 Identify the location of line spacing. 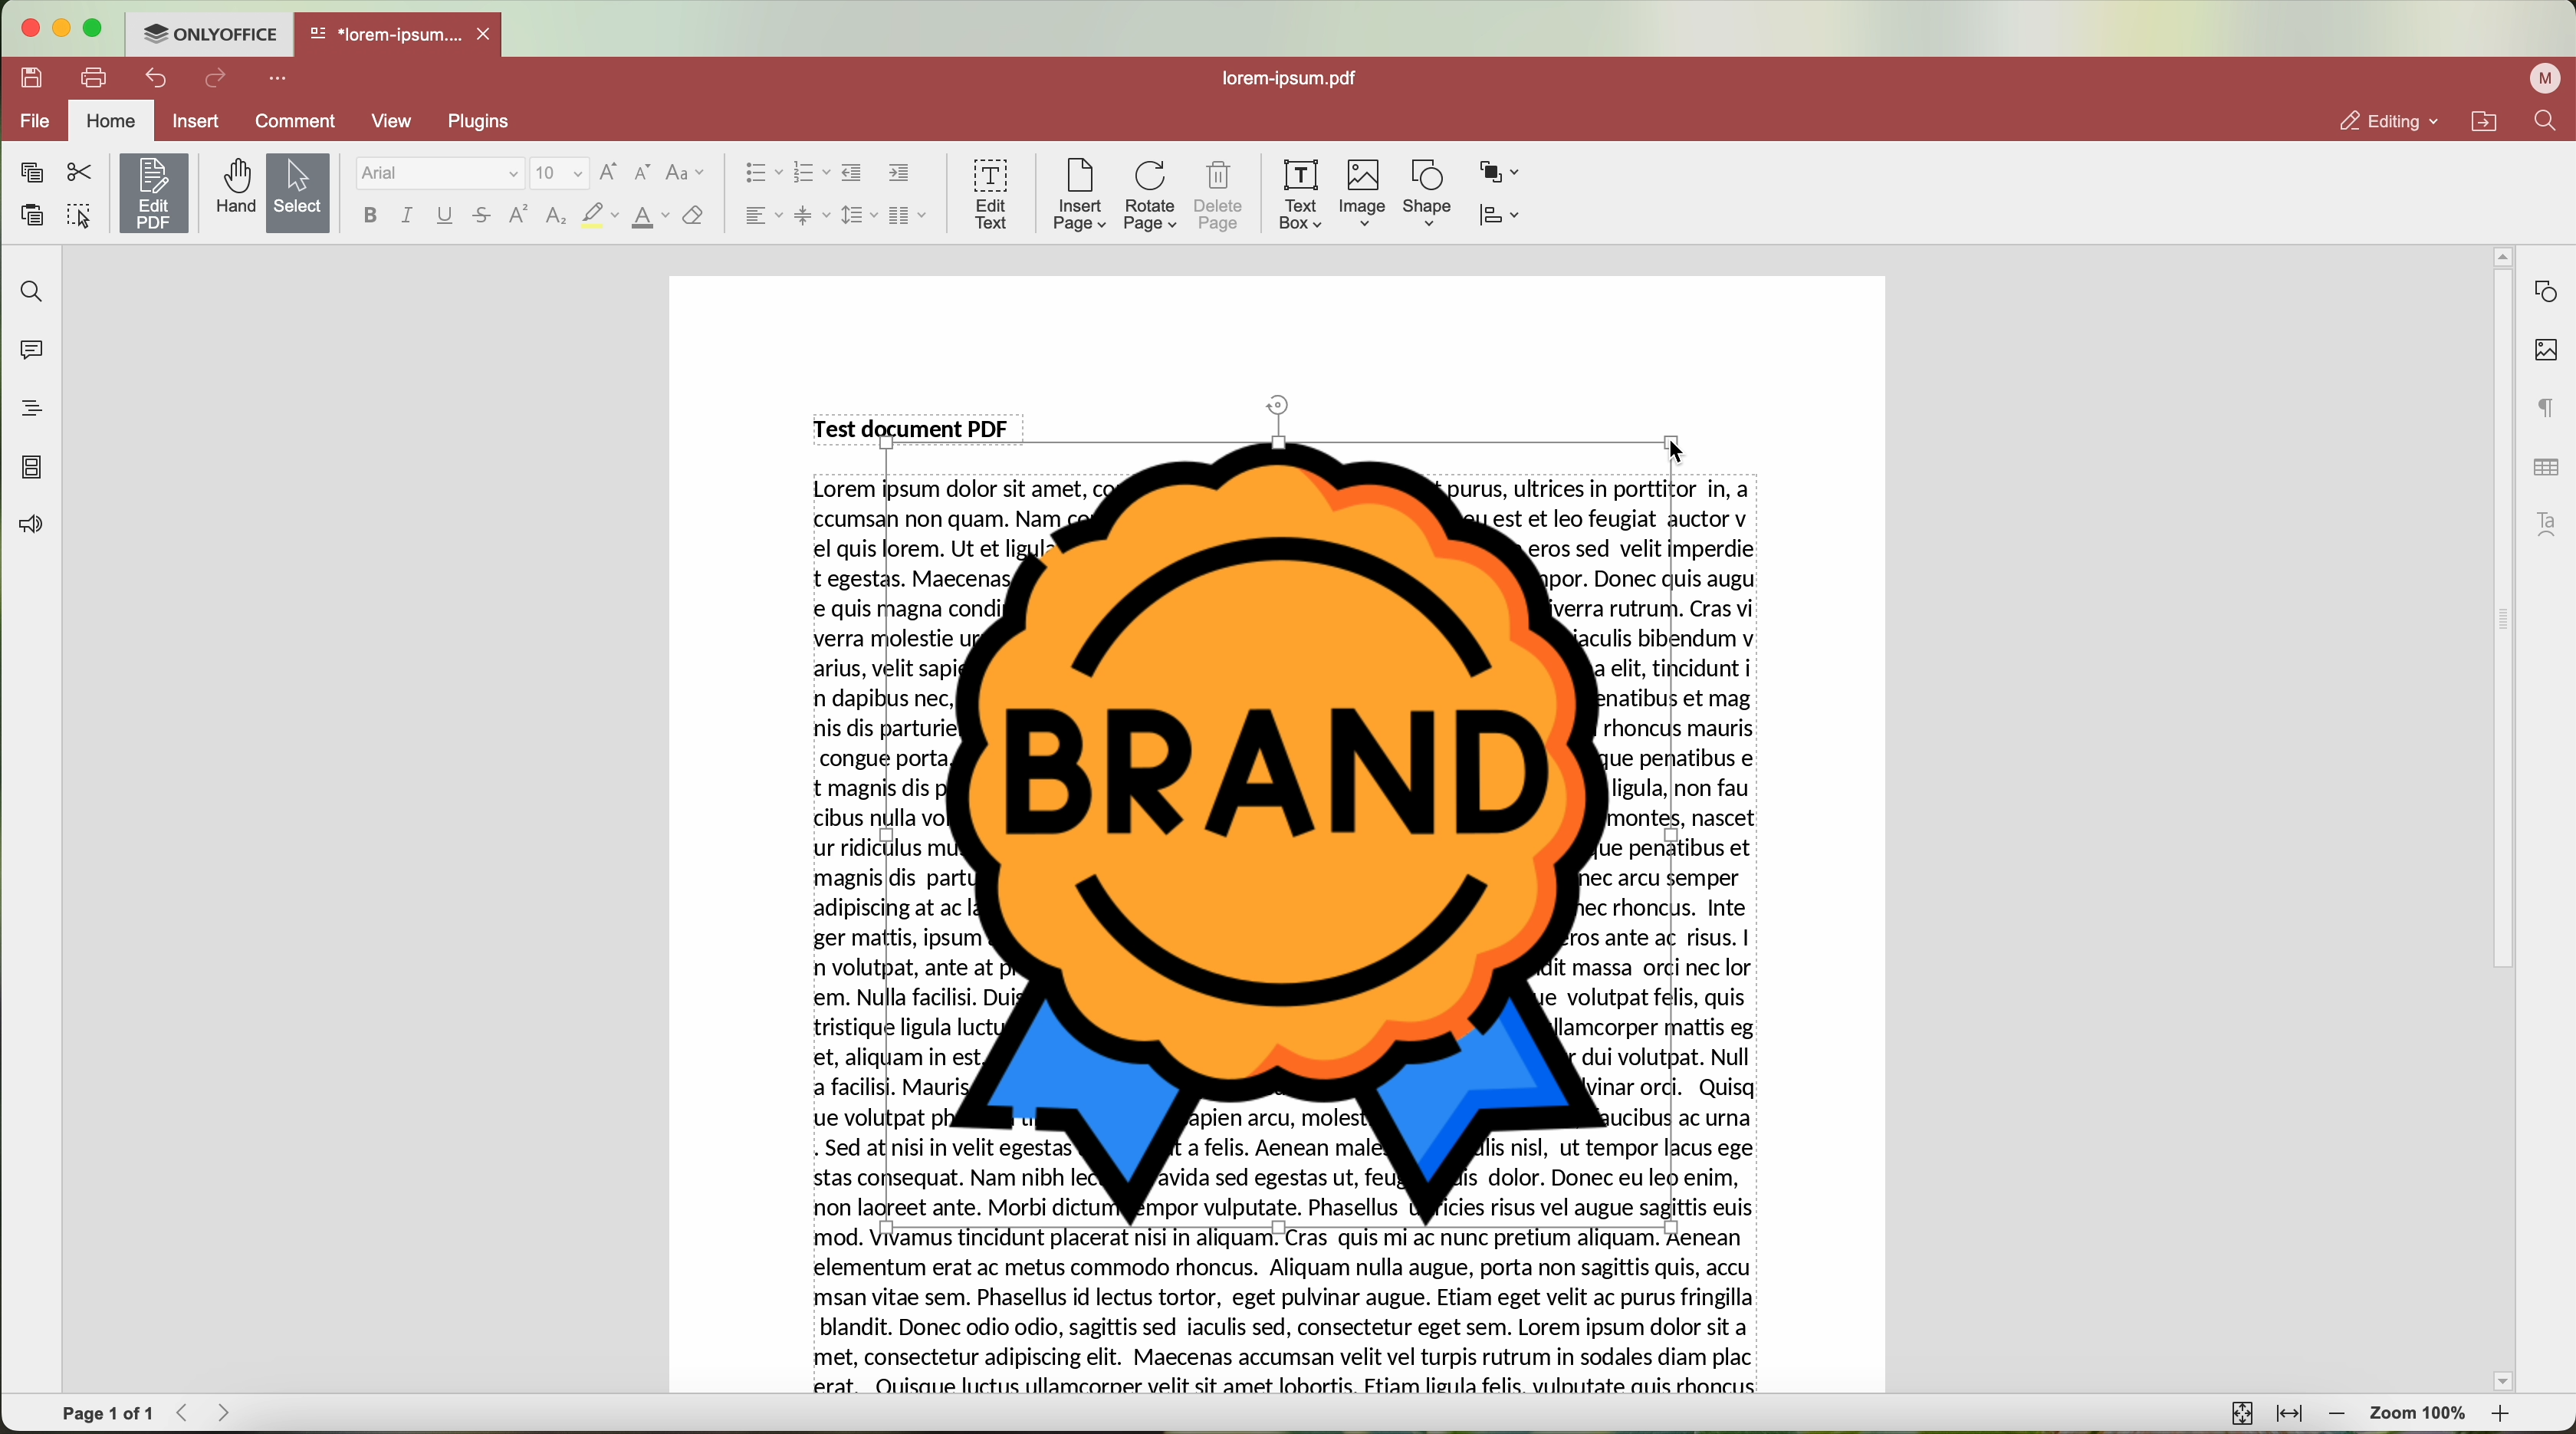
(859, 215).